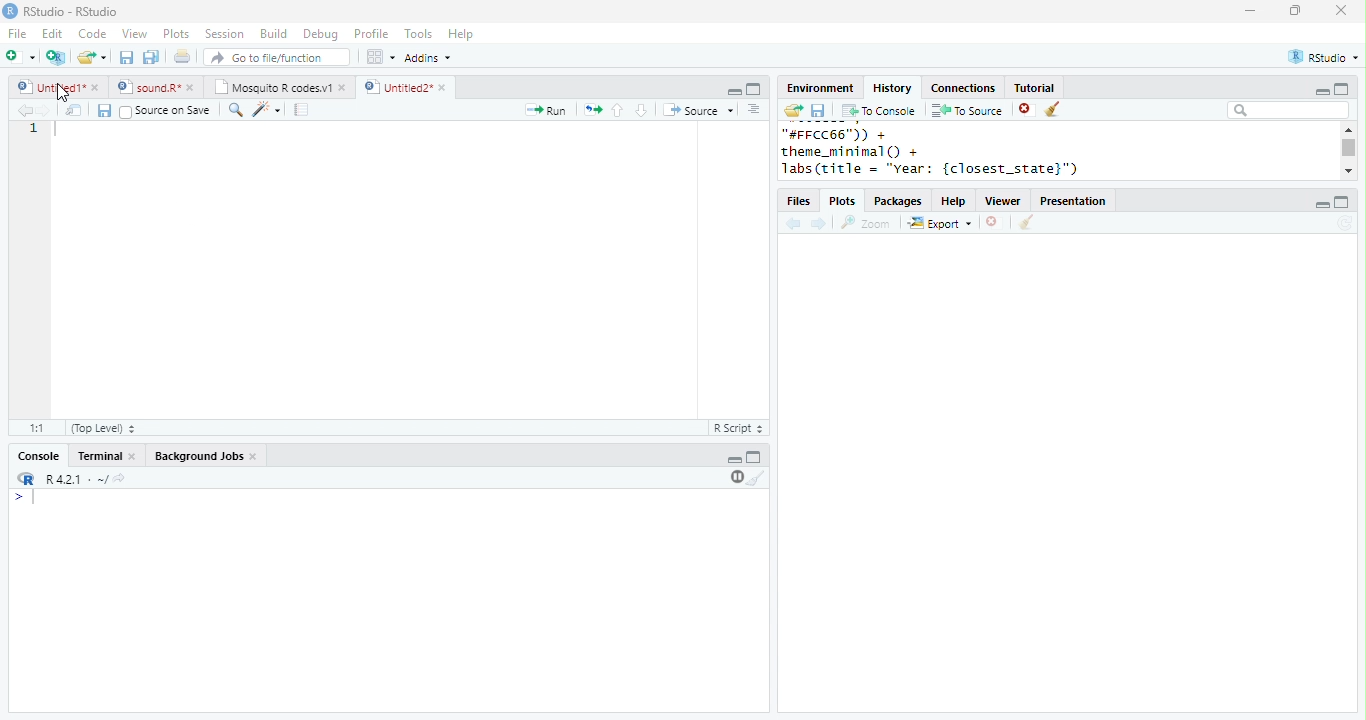 The width and height of the screenshot is (1366, 720). I want to click on minimize, so click(1322, 205).